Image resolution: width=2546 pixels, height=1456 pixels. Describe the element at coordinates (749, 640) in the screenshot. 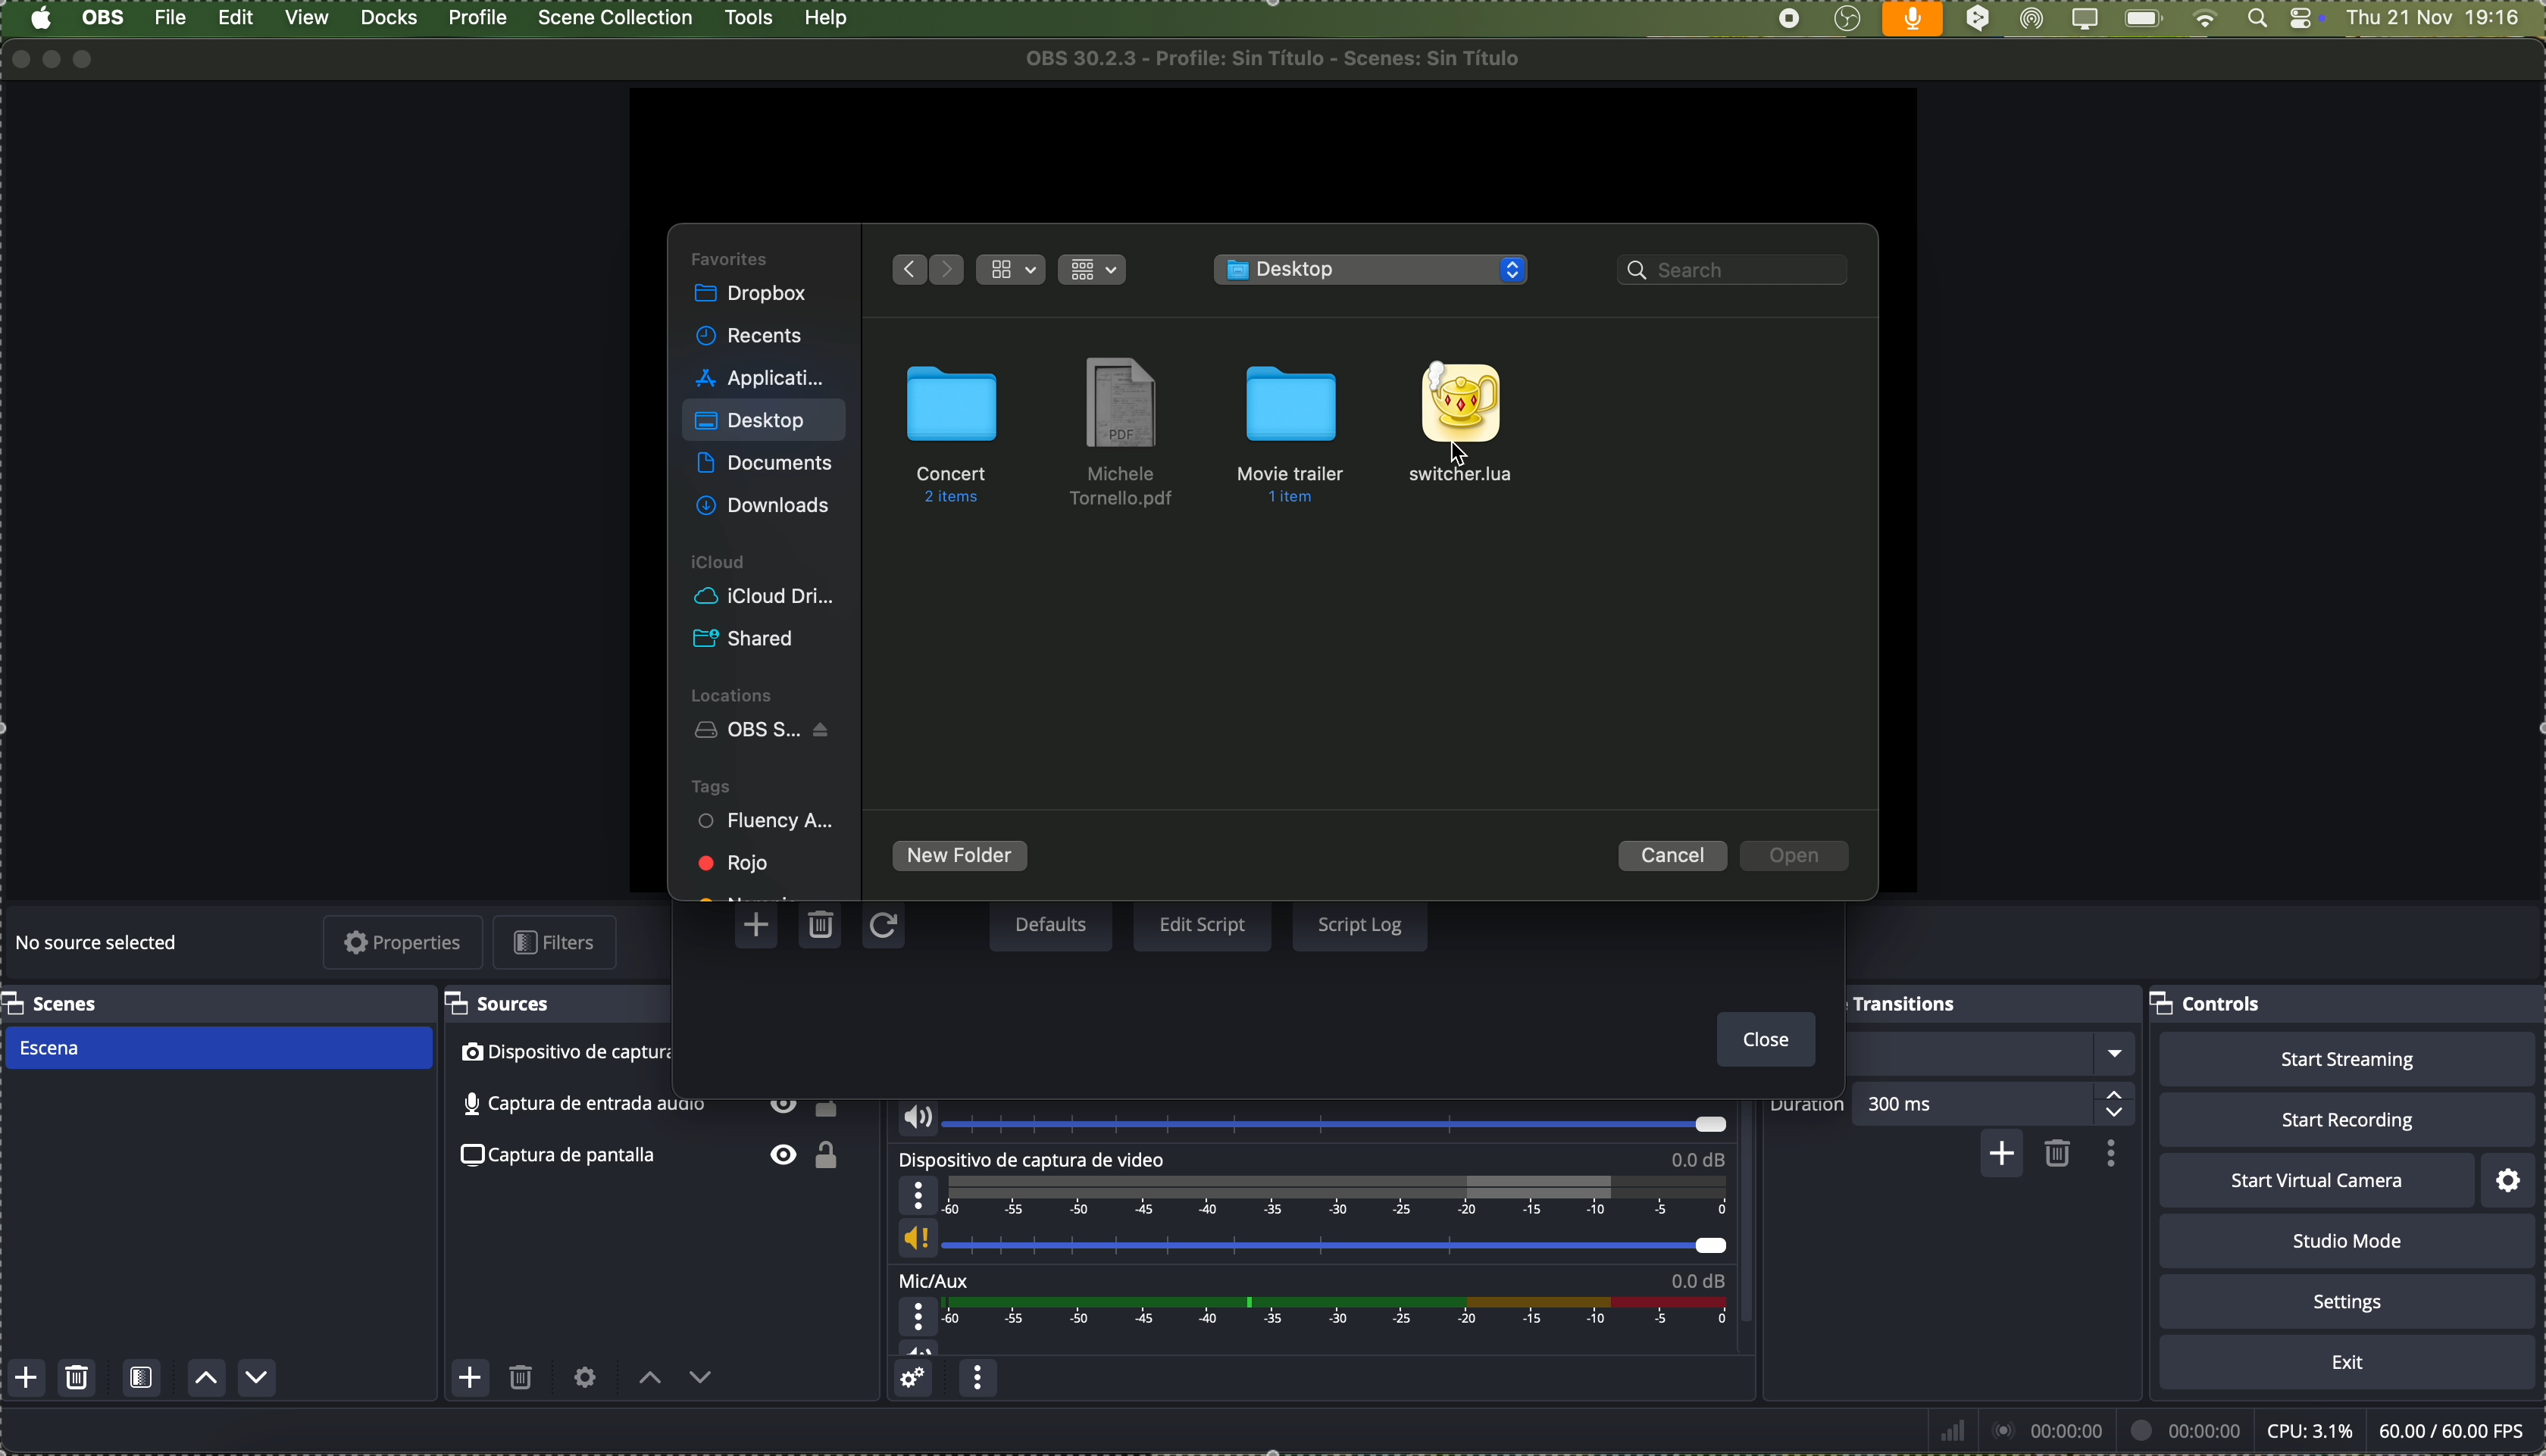

I see `shared` at that location.